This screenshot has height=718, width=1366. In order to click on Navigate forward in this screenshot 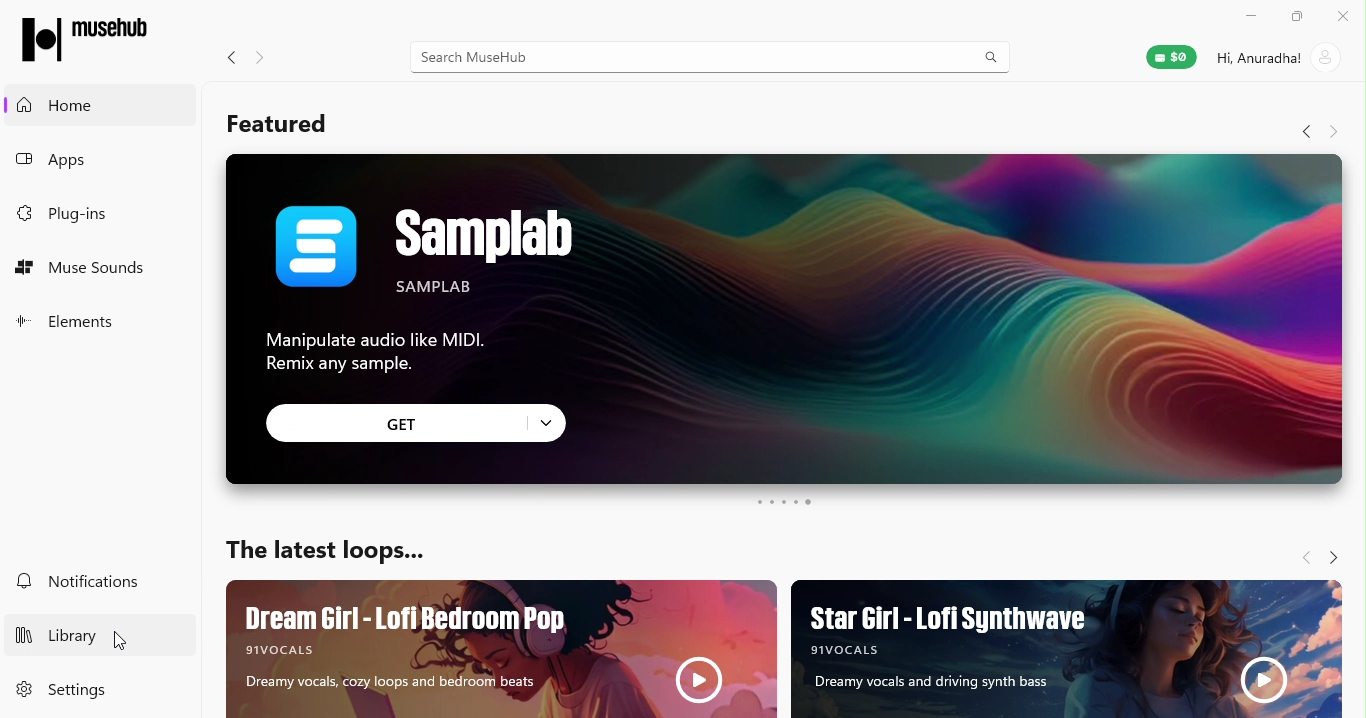, I will do `click(269, 54)`.